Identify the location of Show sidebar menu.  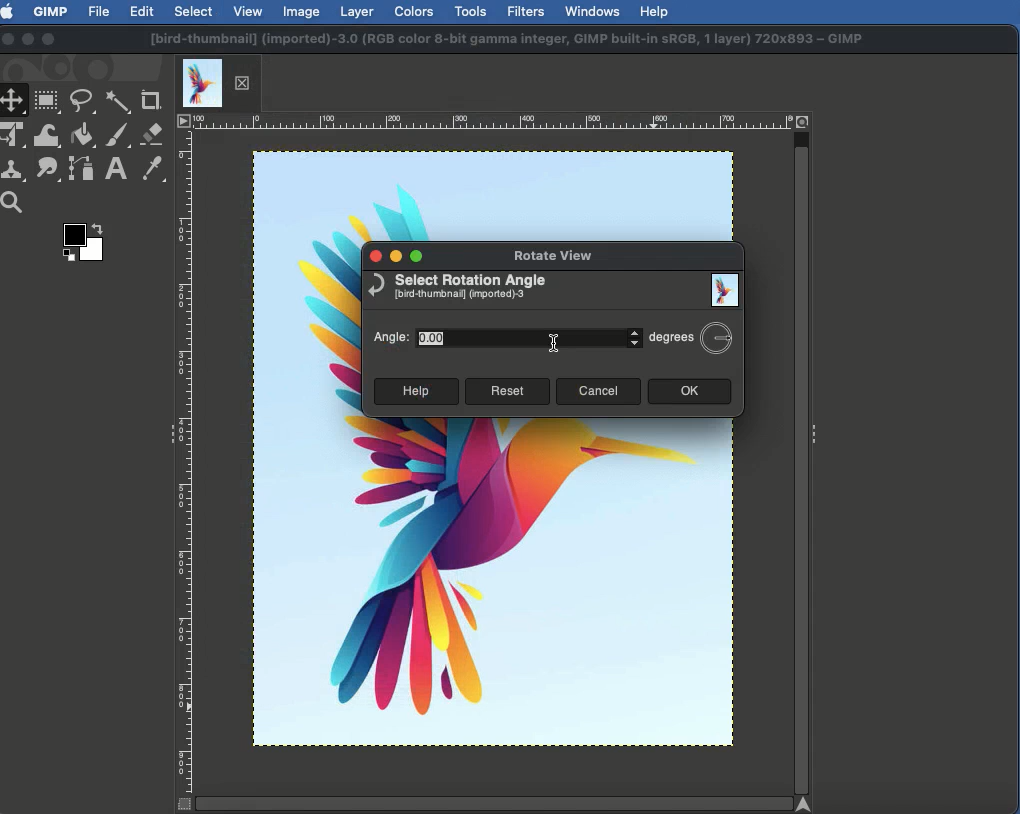
(167, 436).